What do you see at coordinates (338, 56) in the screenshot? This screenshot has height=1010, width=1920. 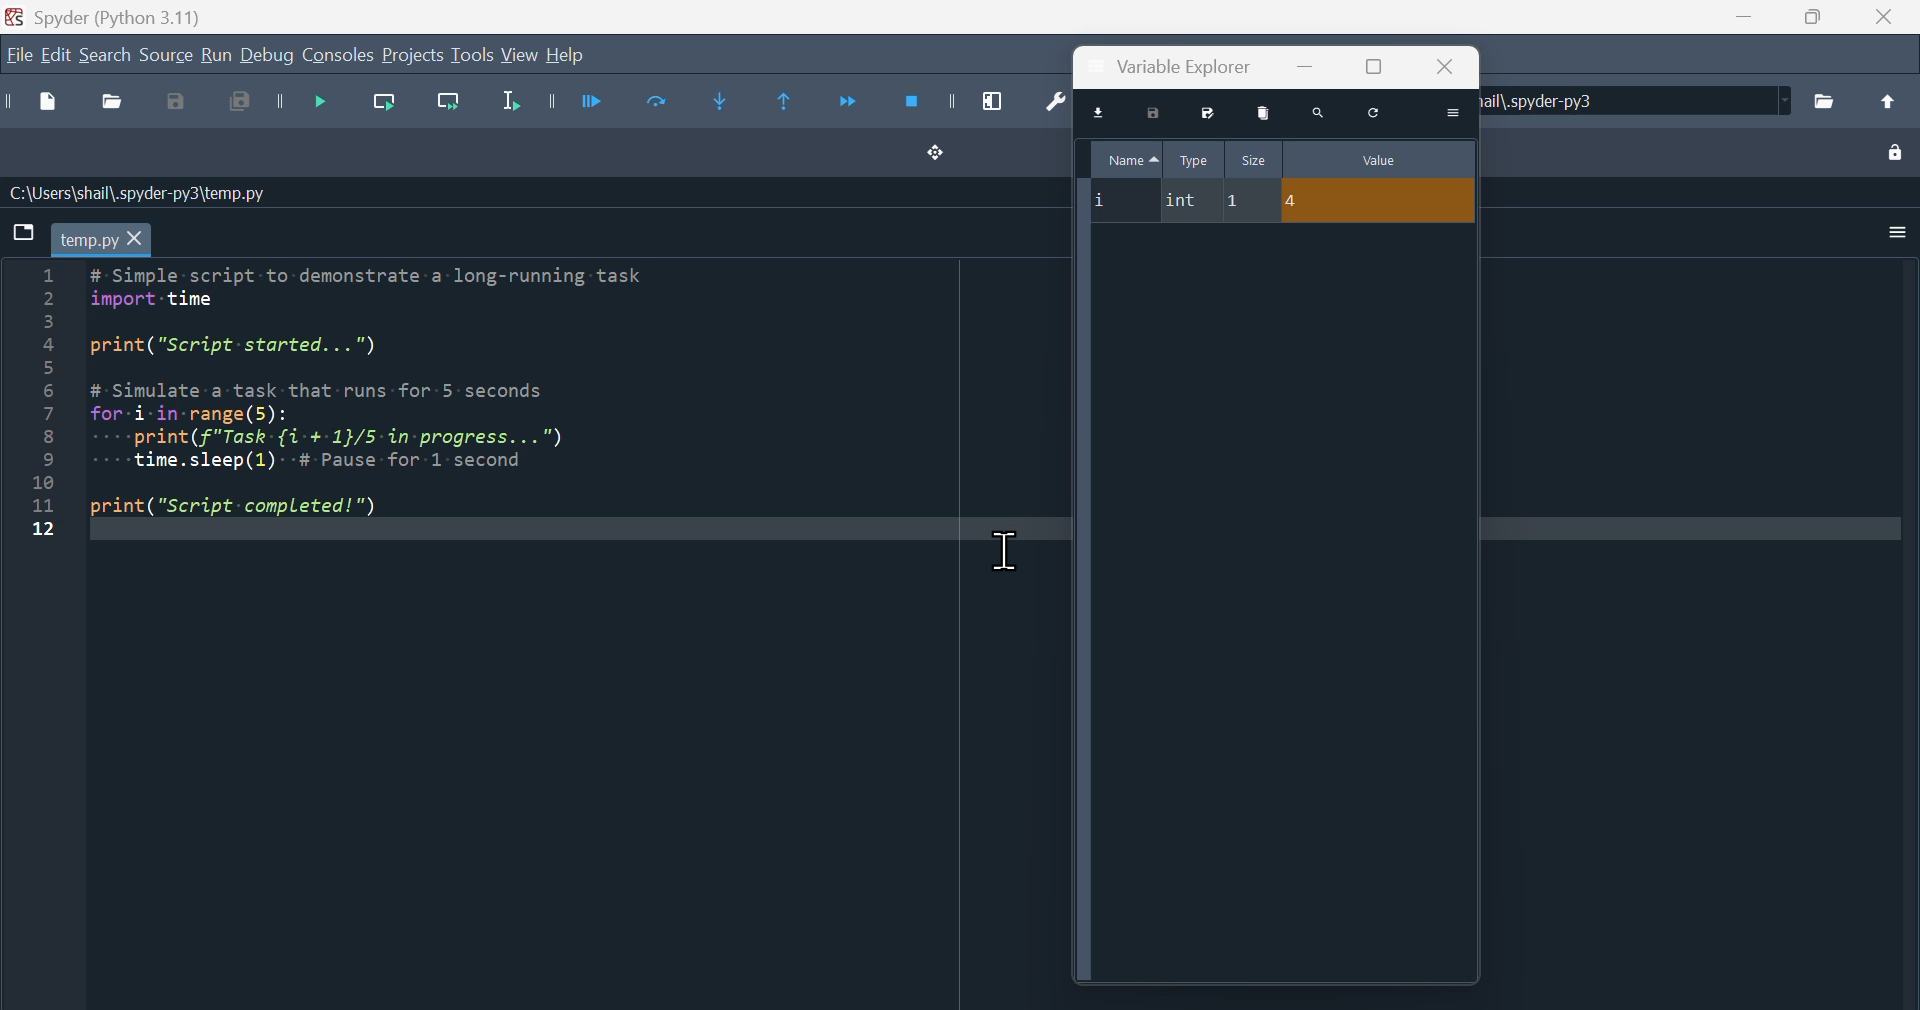 I see `Consoles` at bounding box center [338, 56].